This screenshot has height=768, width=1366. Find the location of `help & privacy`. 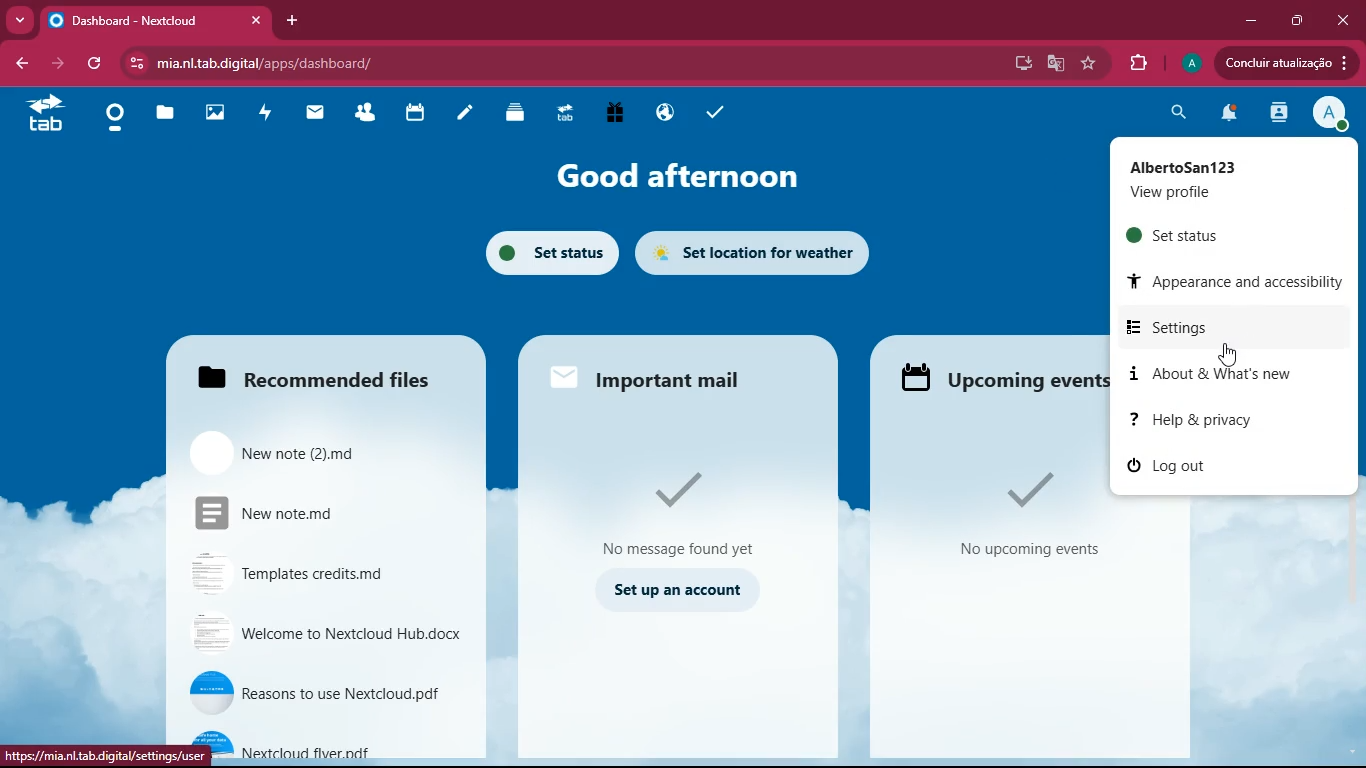

help & privacy is located at coordinates (1236, 421).